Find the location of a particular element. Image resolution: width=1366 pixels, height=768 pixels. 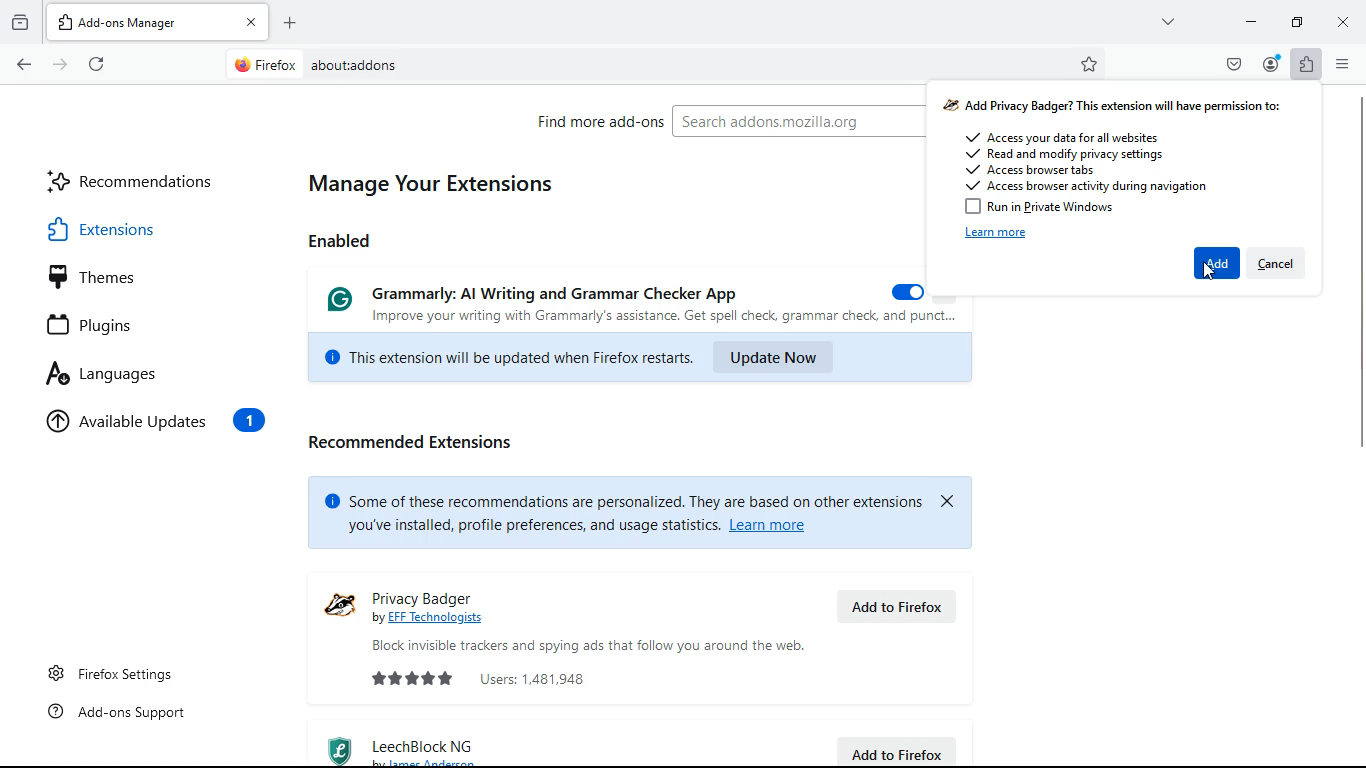

This extension will be updated when Firefox restarts. is located at coordinates (501, 360).